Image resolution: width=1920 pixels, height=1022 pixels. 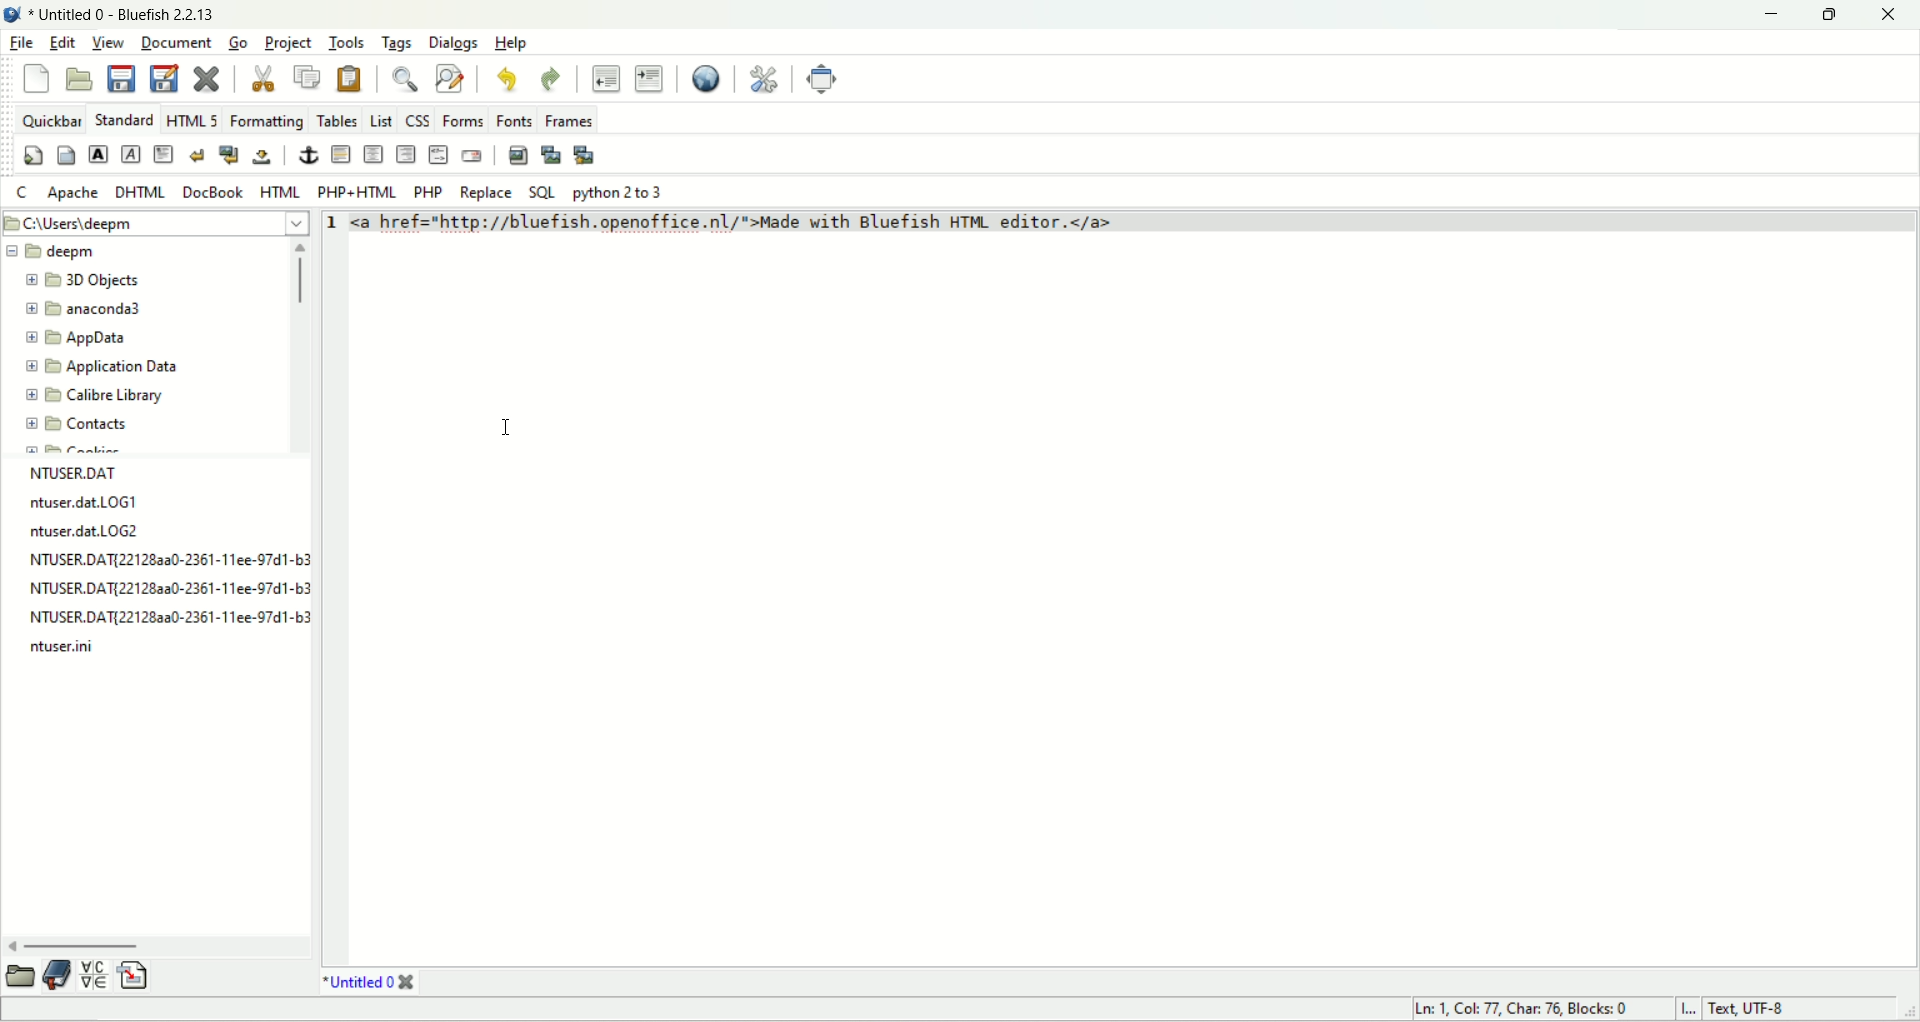 I want to click on 3D object, so click(x=82, y=280).